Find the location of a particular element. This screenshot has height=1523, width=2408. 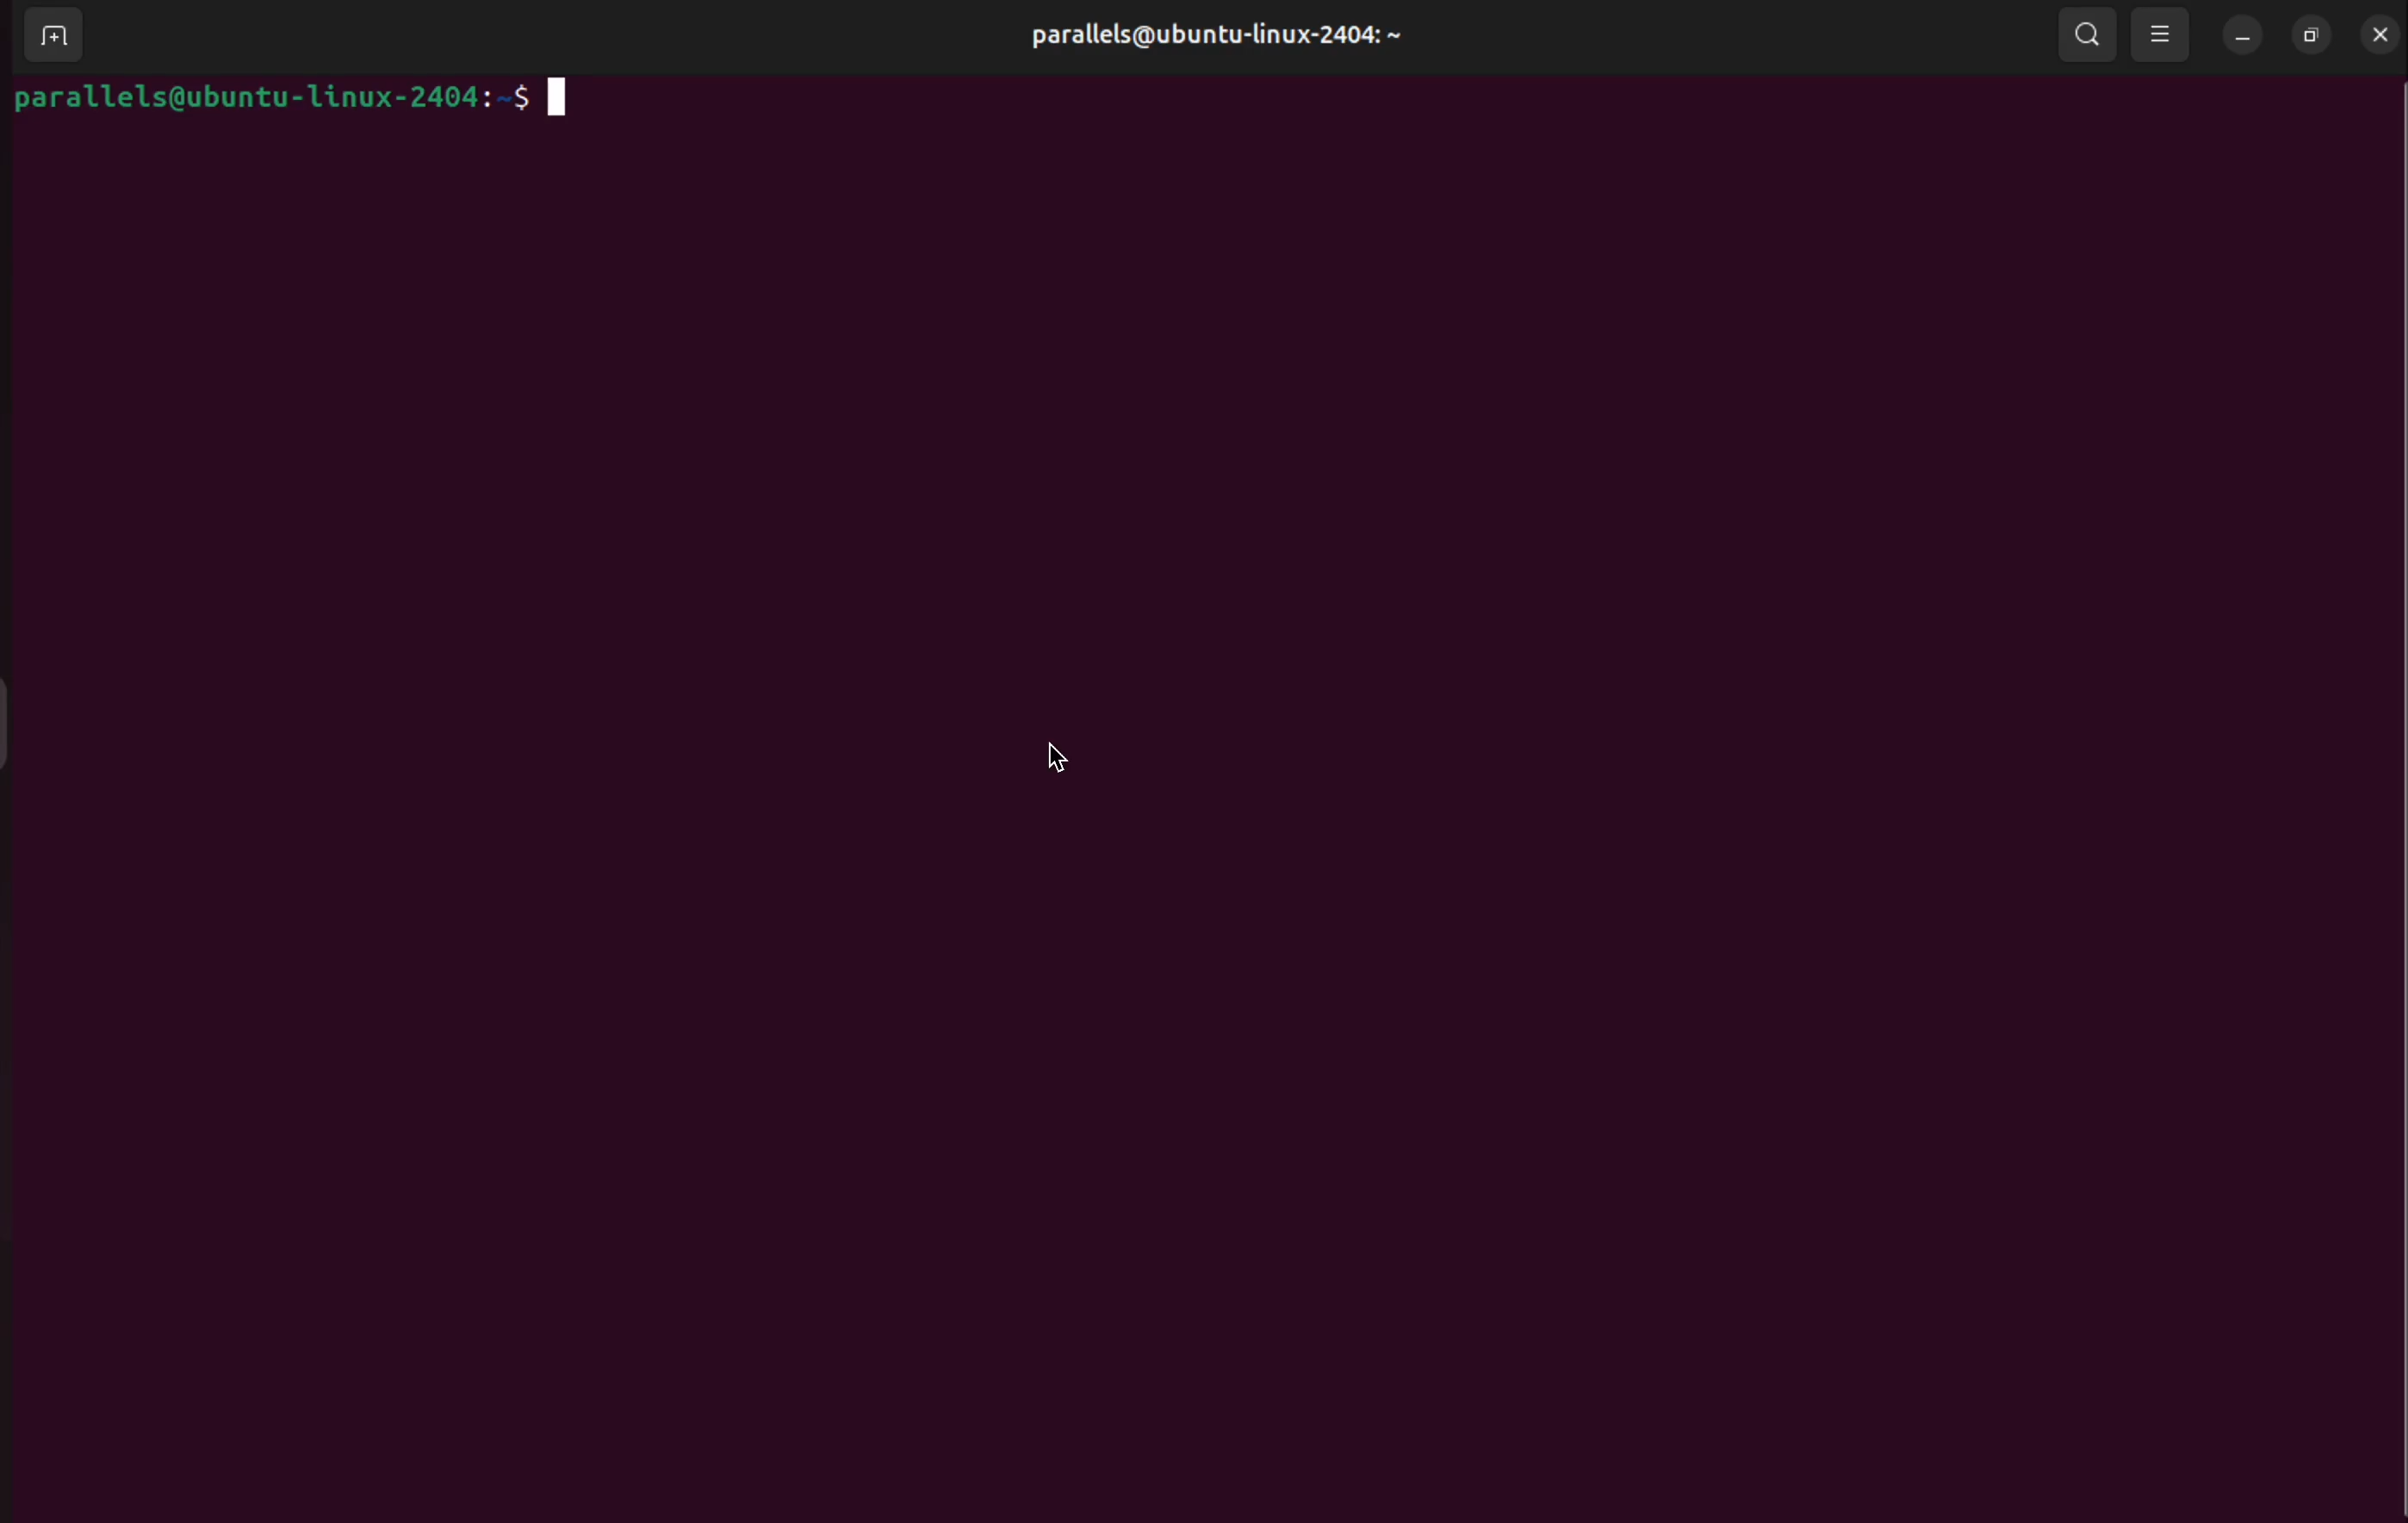

parallels@ubuntu-linux-2404:~ is located at coordinates (1223, 34).